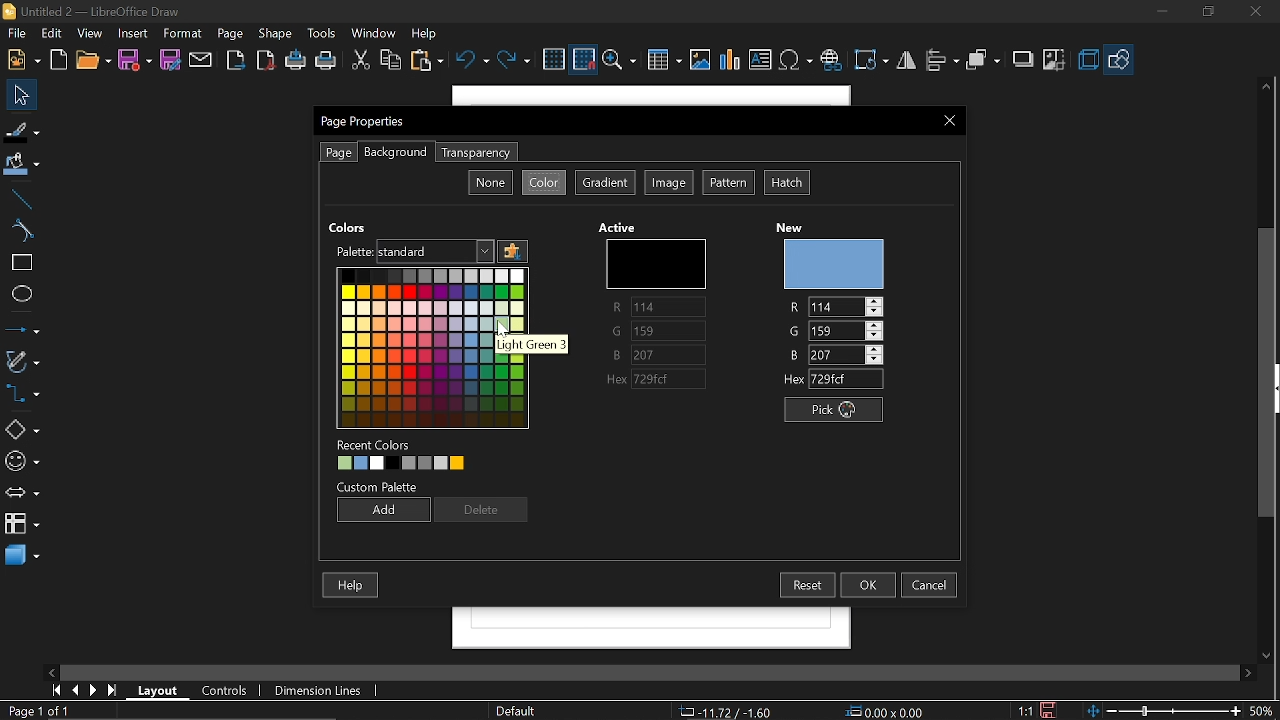 The image size is (1280, 720). What do you see at coordinates (58, 691) in the screenshot?
I see `Go to first page` at bounding box center [58, 691].